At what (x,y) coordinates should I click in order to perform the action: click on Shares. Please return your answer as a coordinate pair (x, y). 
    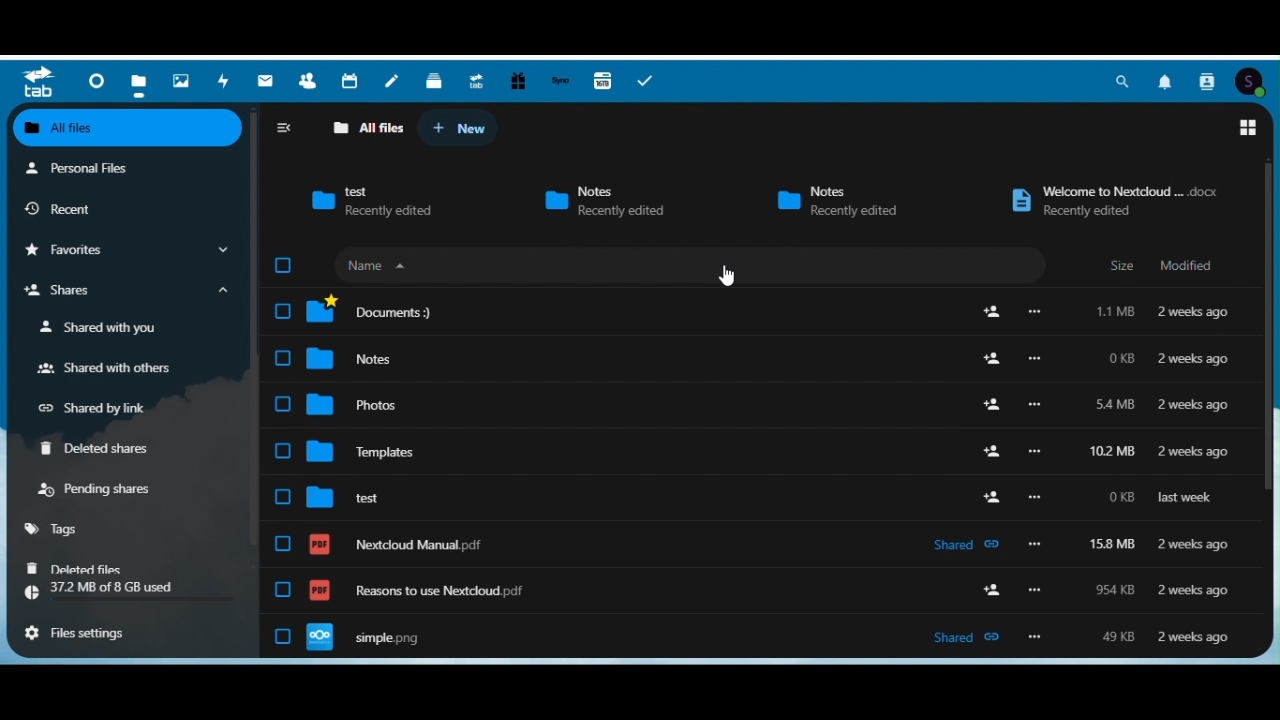
    Looking at the image, I should click on (127, 292).